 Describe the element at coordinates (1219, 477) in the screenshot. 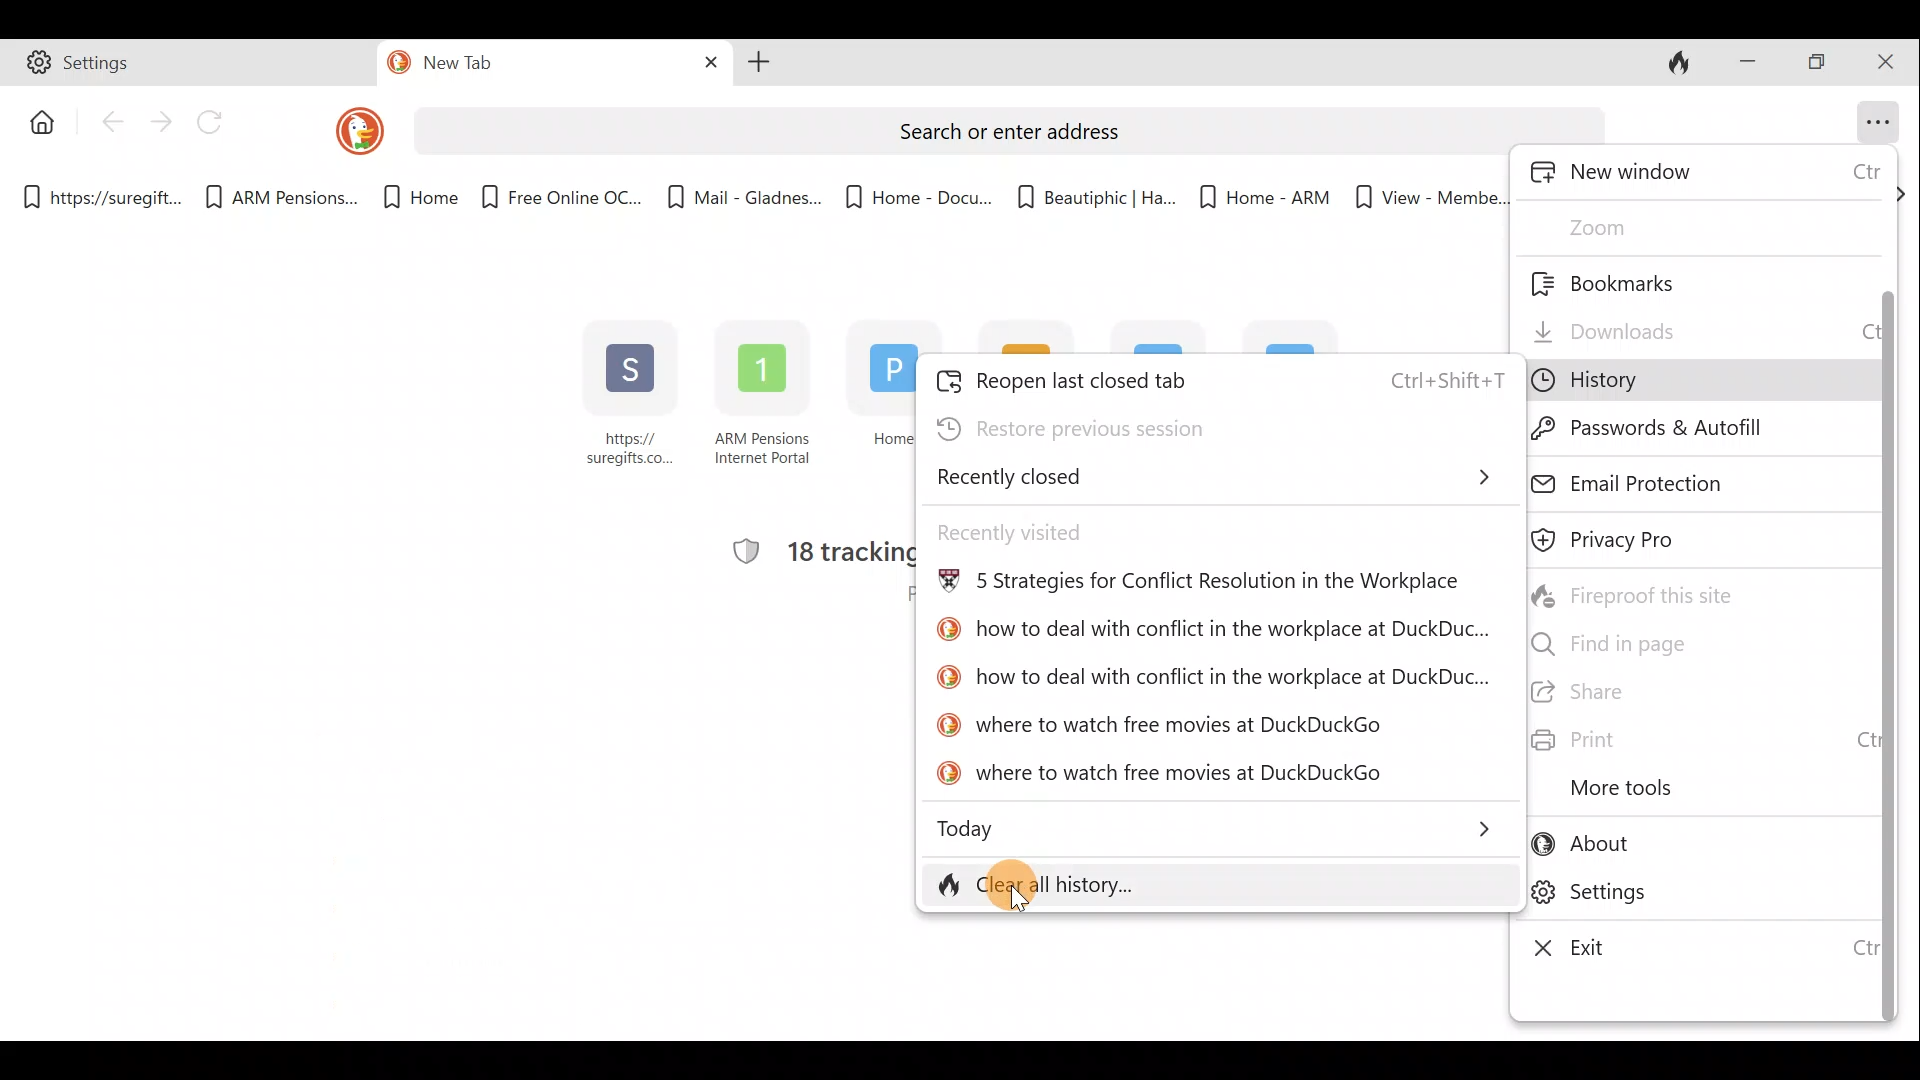

I see `Recently closed` at that location.